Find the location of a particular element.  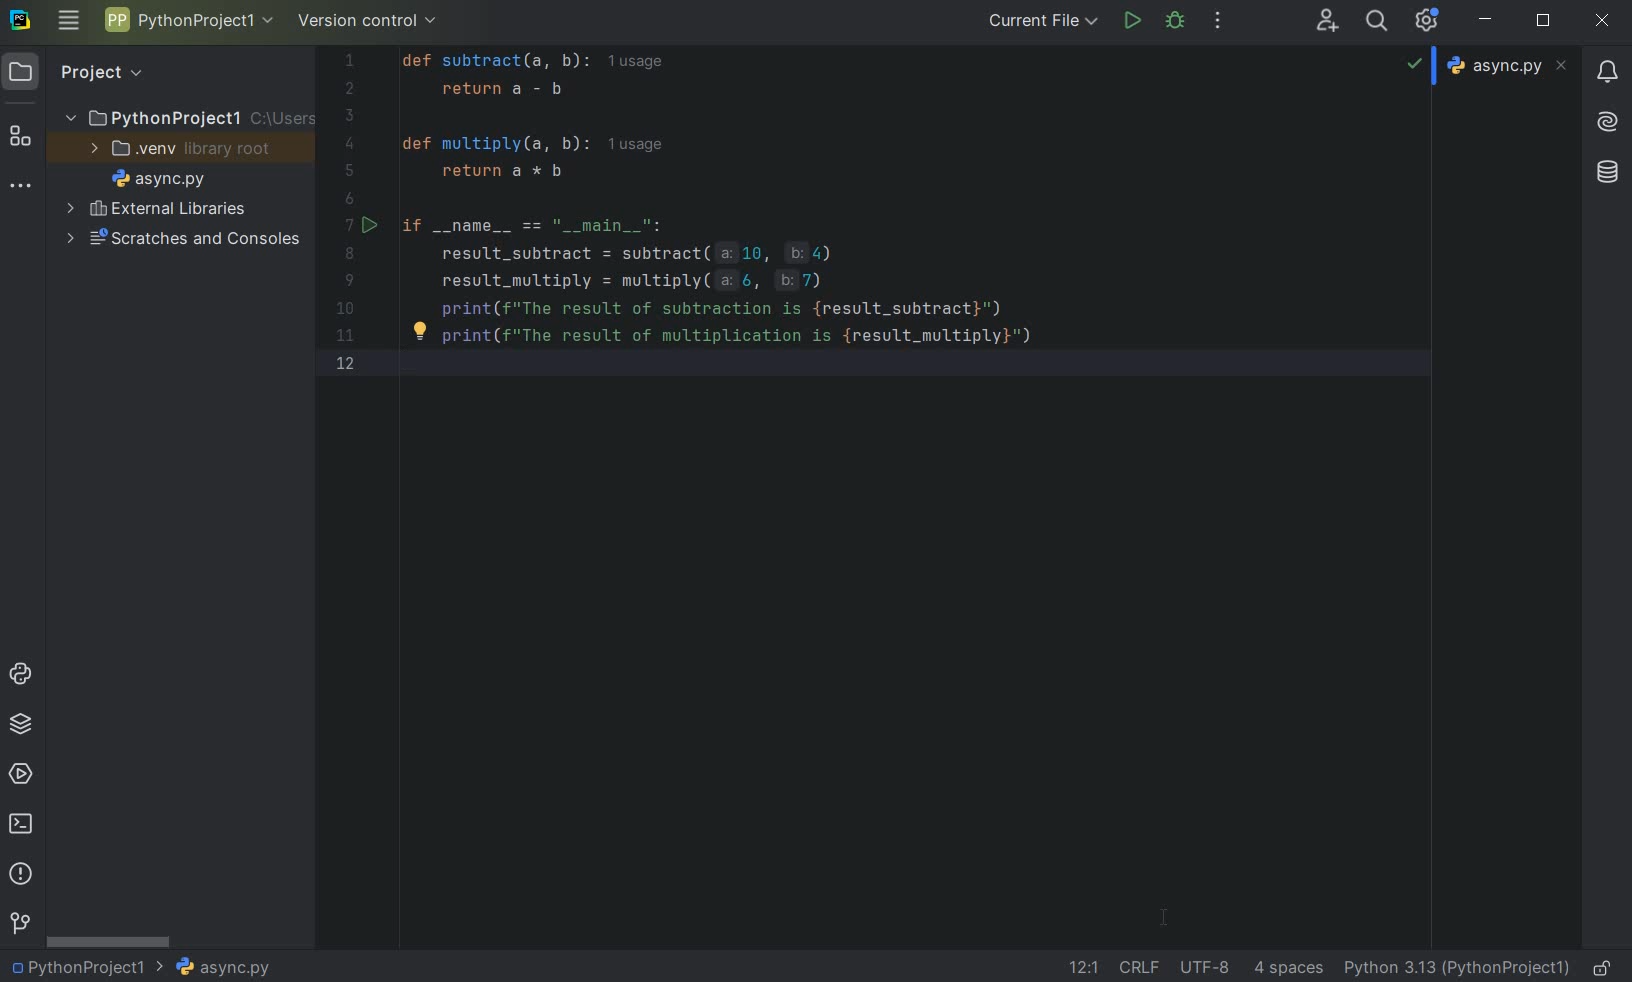

no highlighted problems is located at coordinates (1417, 68).